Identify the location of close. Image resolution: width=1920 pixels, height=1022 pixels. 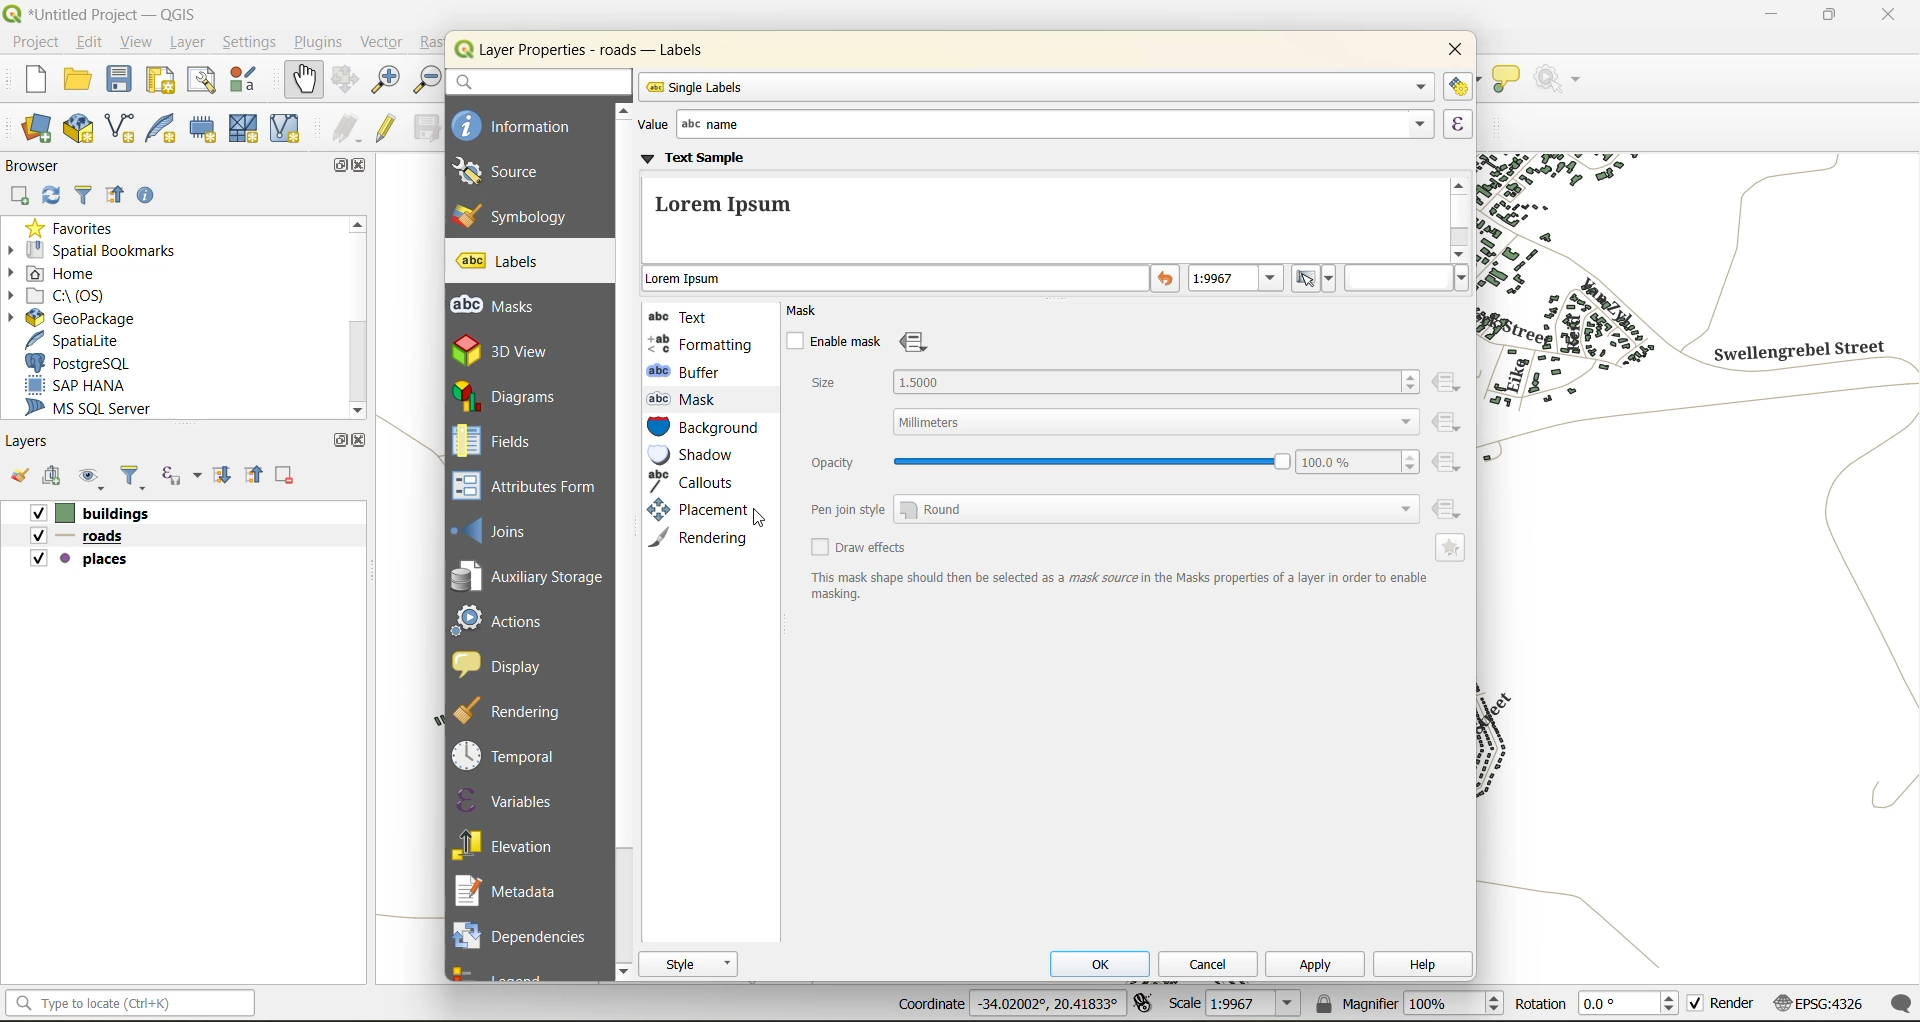
(363, 167).